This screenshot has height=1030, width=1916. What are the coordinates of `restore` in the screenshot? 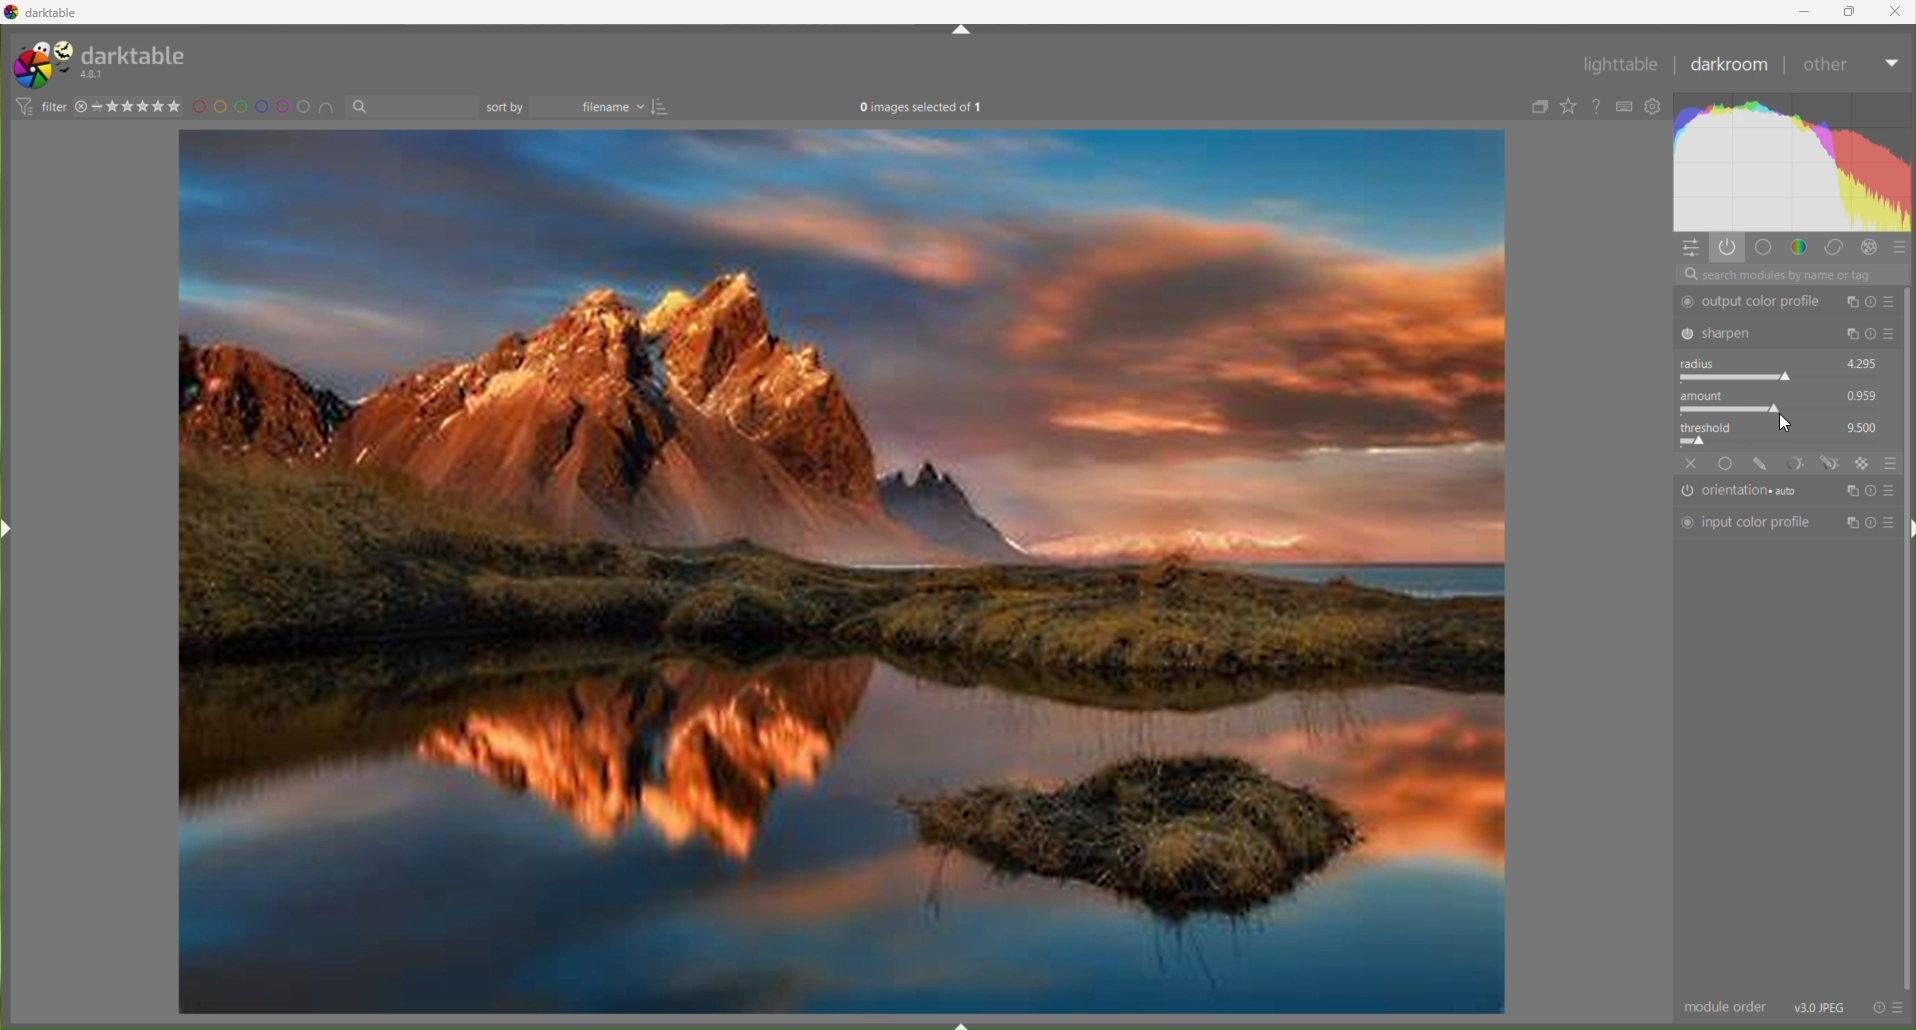 It's located at (1852, 10).